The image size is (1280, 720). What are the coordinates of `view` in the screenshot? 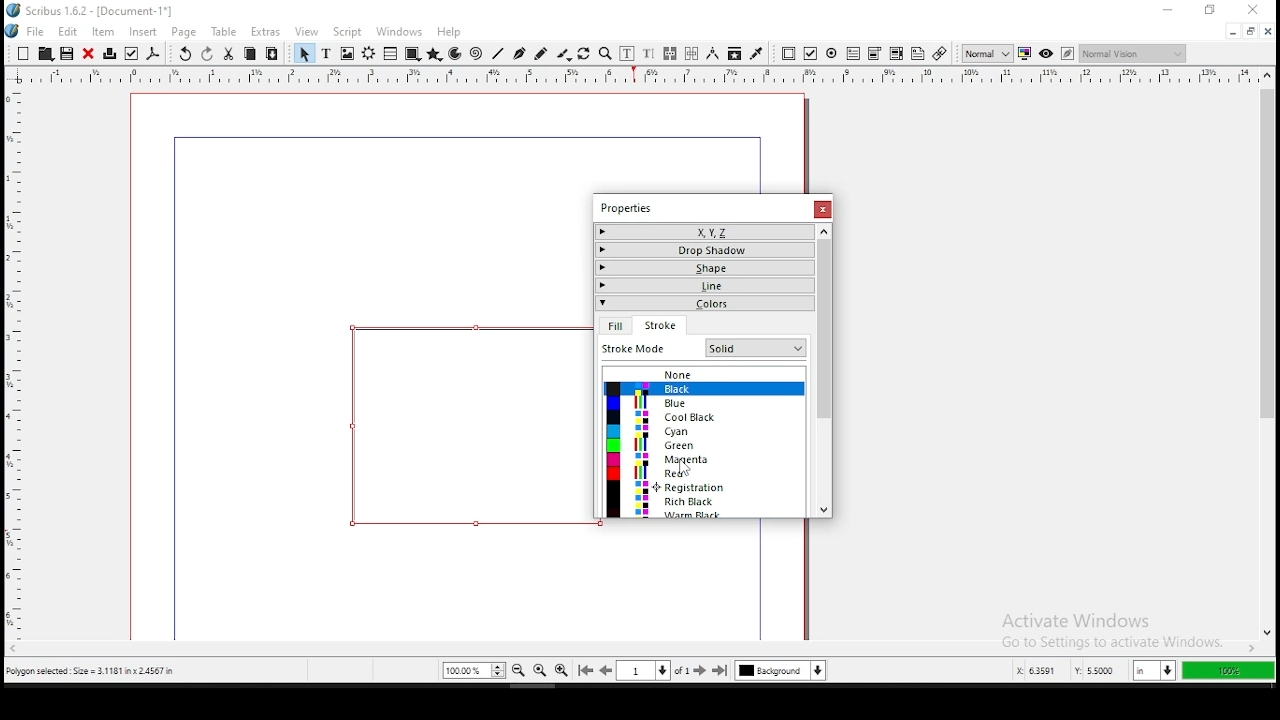 It's located at (307, 33).